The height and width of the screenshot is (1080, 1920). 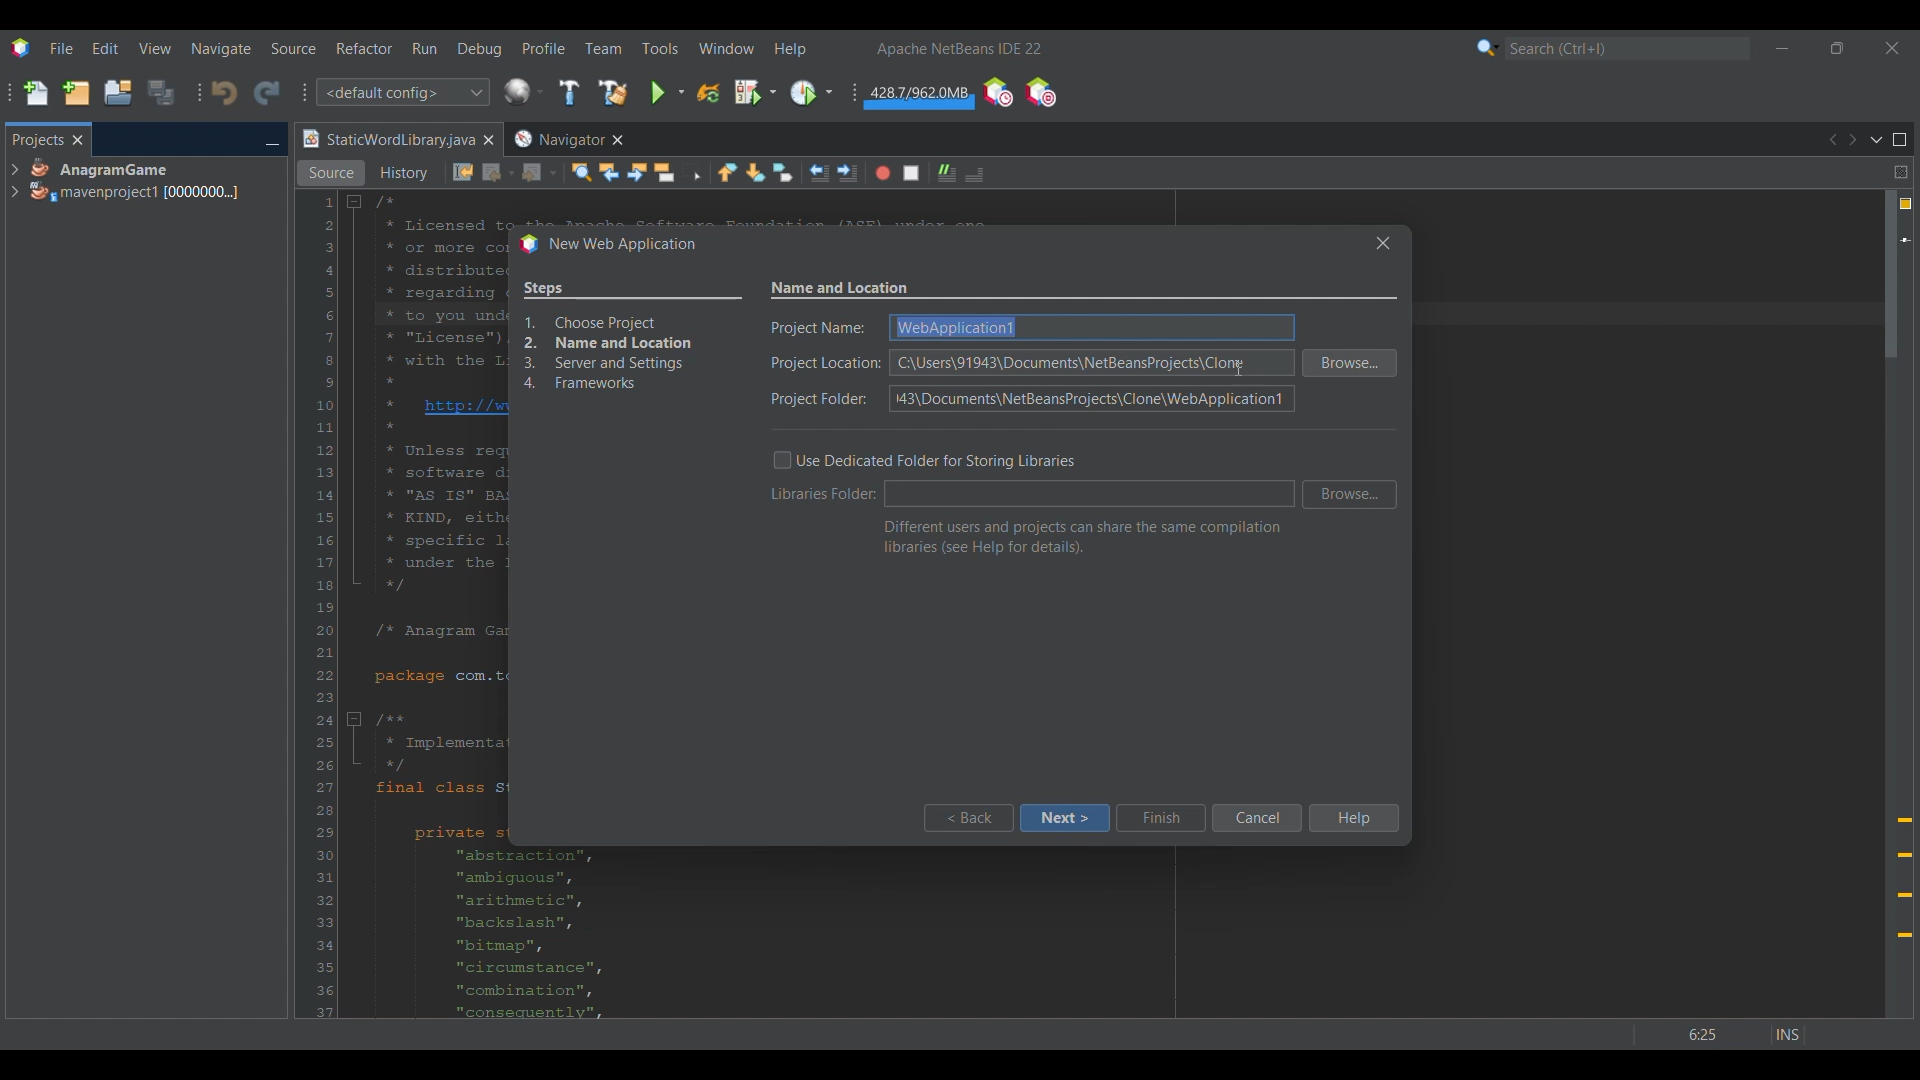 I want to click on Undo, so click(x=224, y=93).